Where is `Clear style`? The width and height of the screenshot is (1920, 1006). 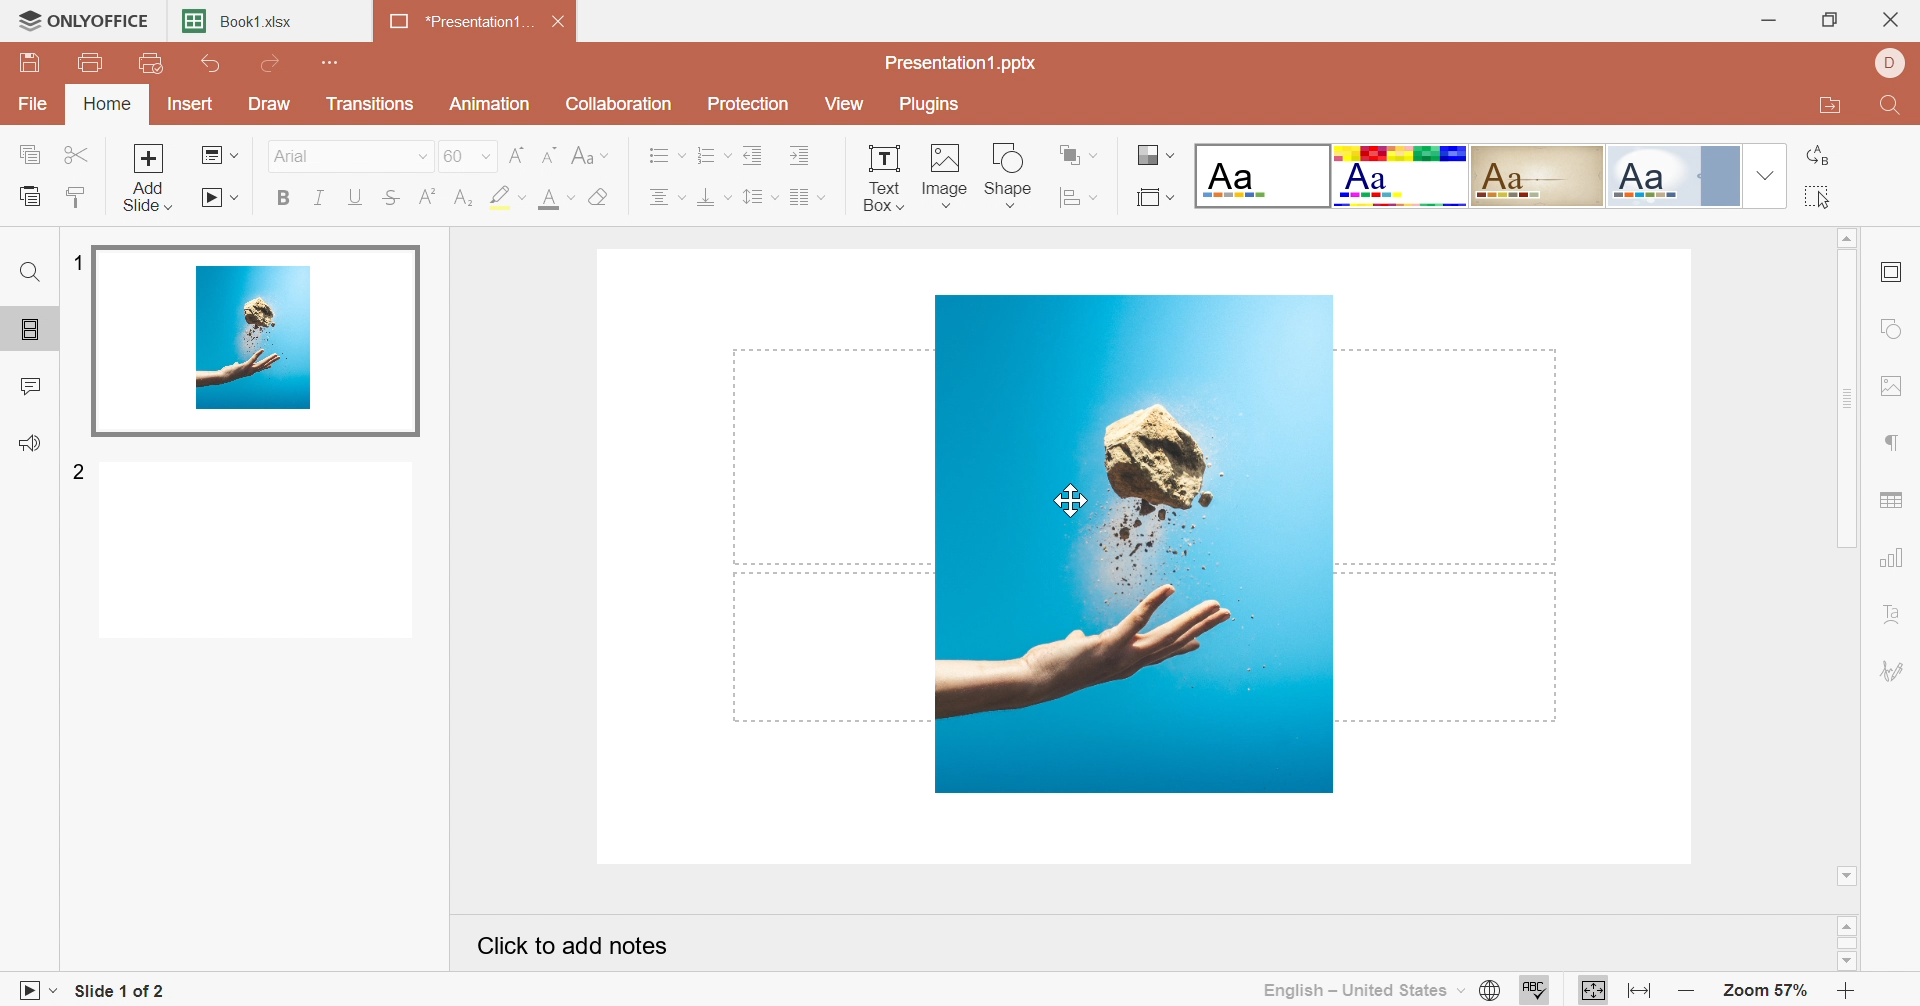
Clear style is located at coordinates (599, 196).